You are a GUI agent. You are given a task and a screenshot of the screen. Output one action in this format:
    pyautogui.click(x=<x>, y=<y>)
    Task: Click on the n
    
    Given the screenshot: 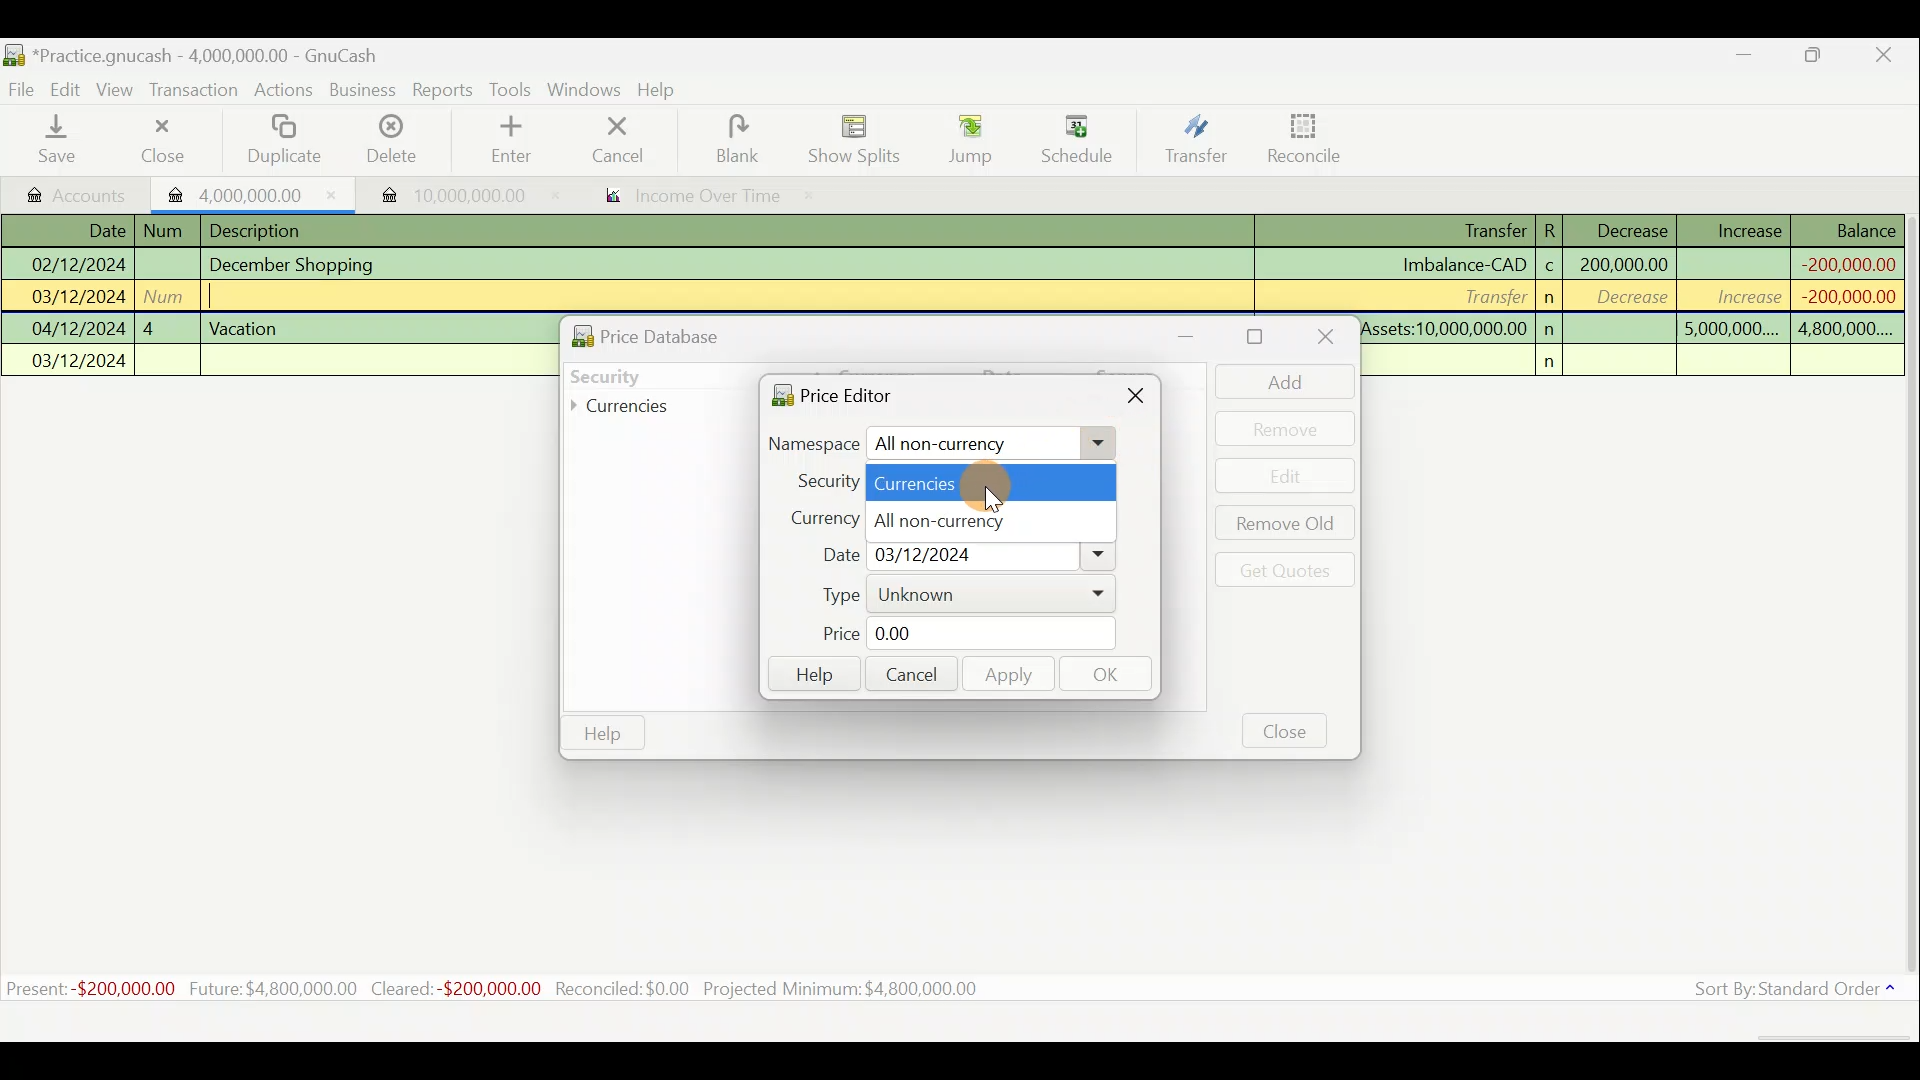 What is the action you would take?
    pyautogui.click(x=1552, y=298)
    